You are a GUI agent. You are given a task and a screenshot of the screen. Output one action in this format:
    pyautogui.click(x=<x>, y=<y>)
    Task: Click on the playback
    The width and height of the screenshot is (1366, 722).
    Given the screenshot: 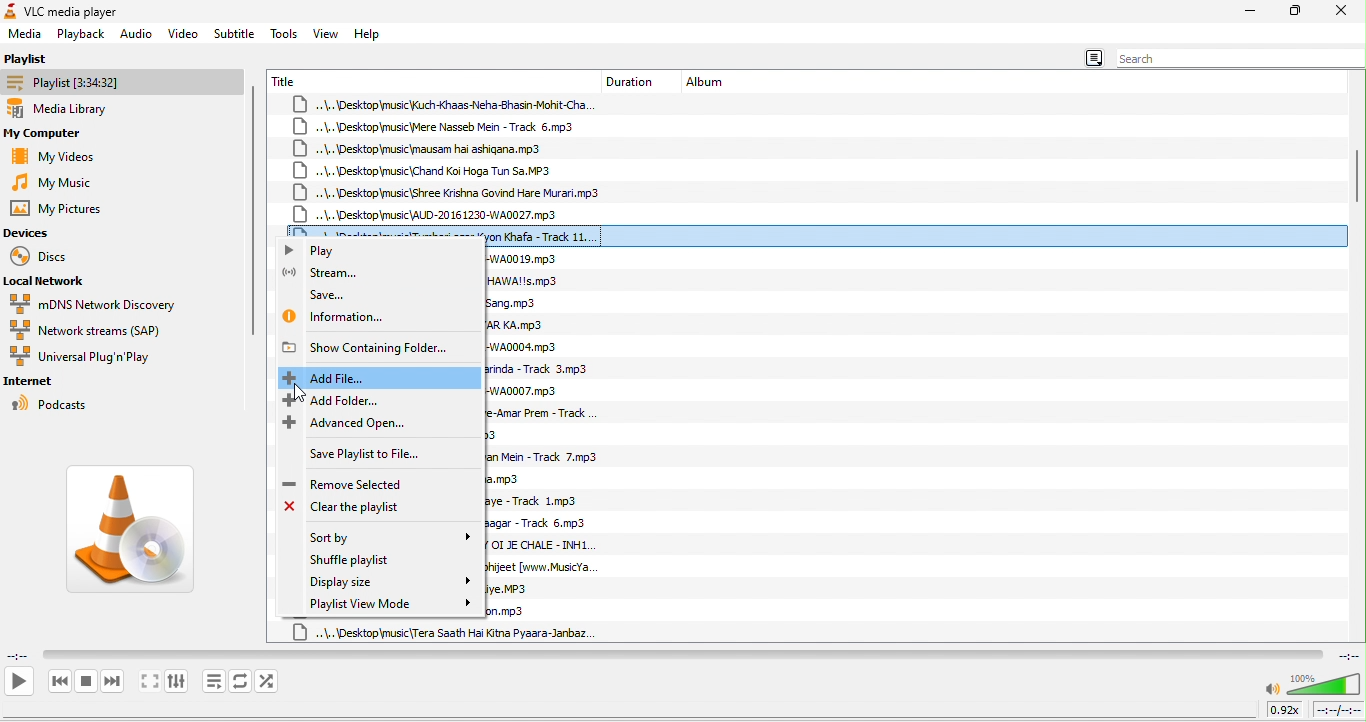 What is the action you would take?
    pyautogui.click(x=82, y=34)
    